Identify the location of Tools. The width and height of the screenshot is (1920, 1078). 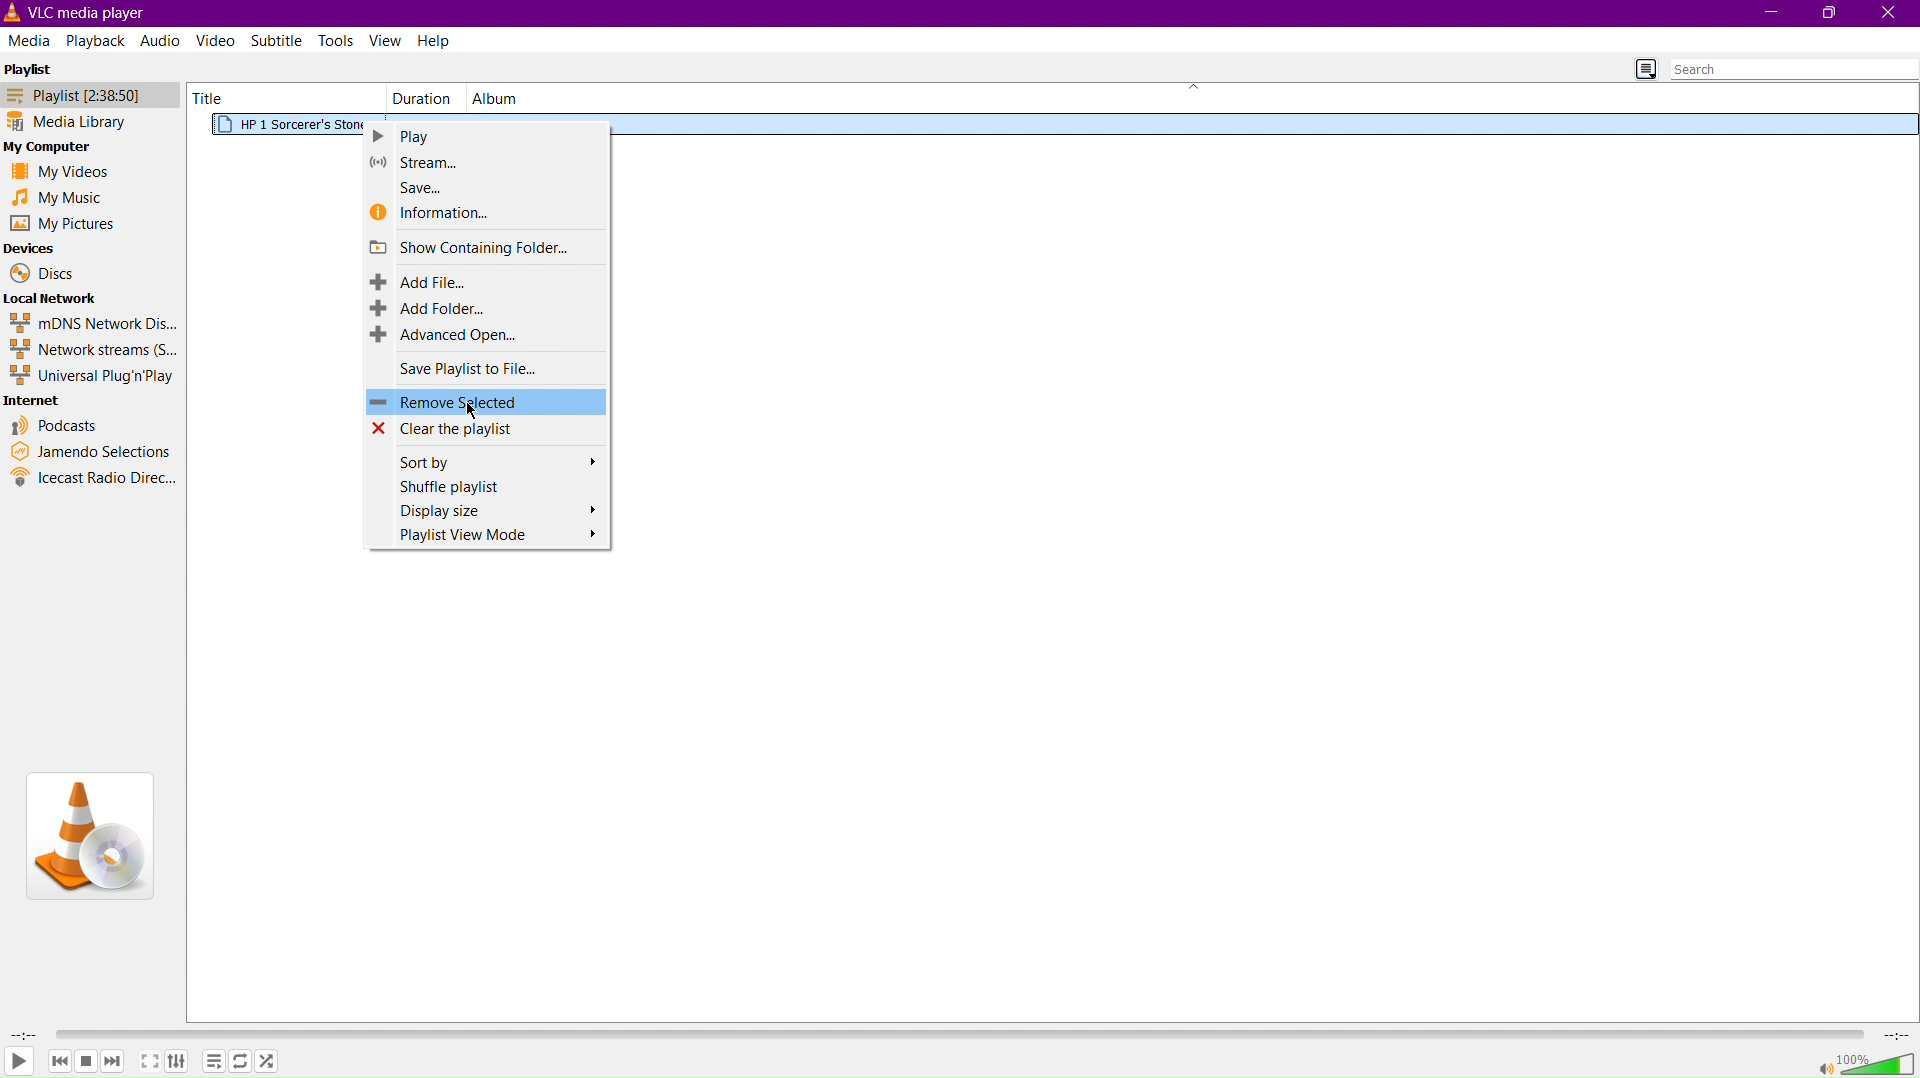
(339, 40).